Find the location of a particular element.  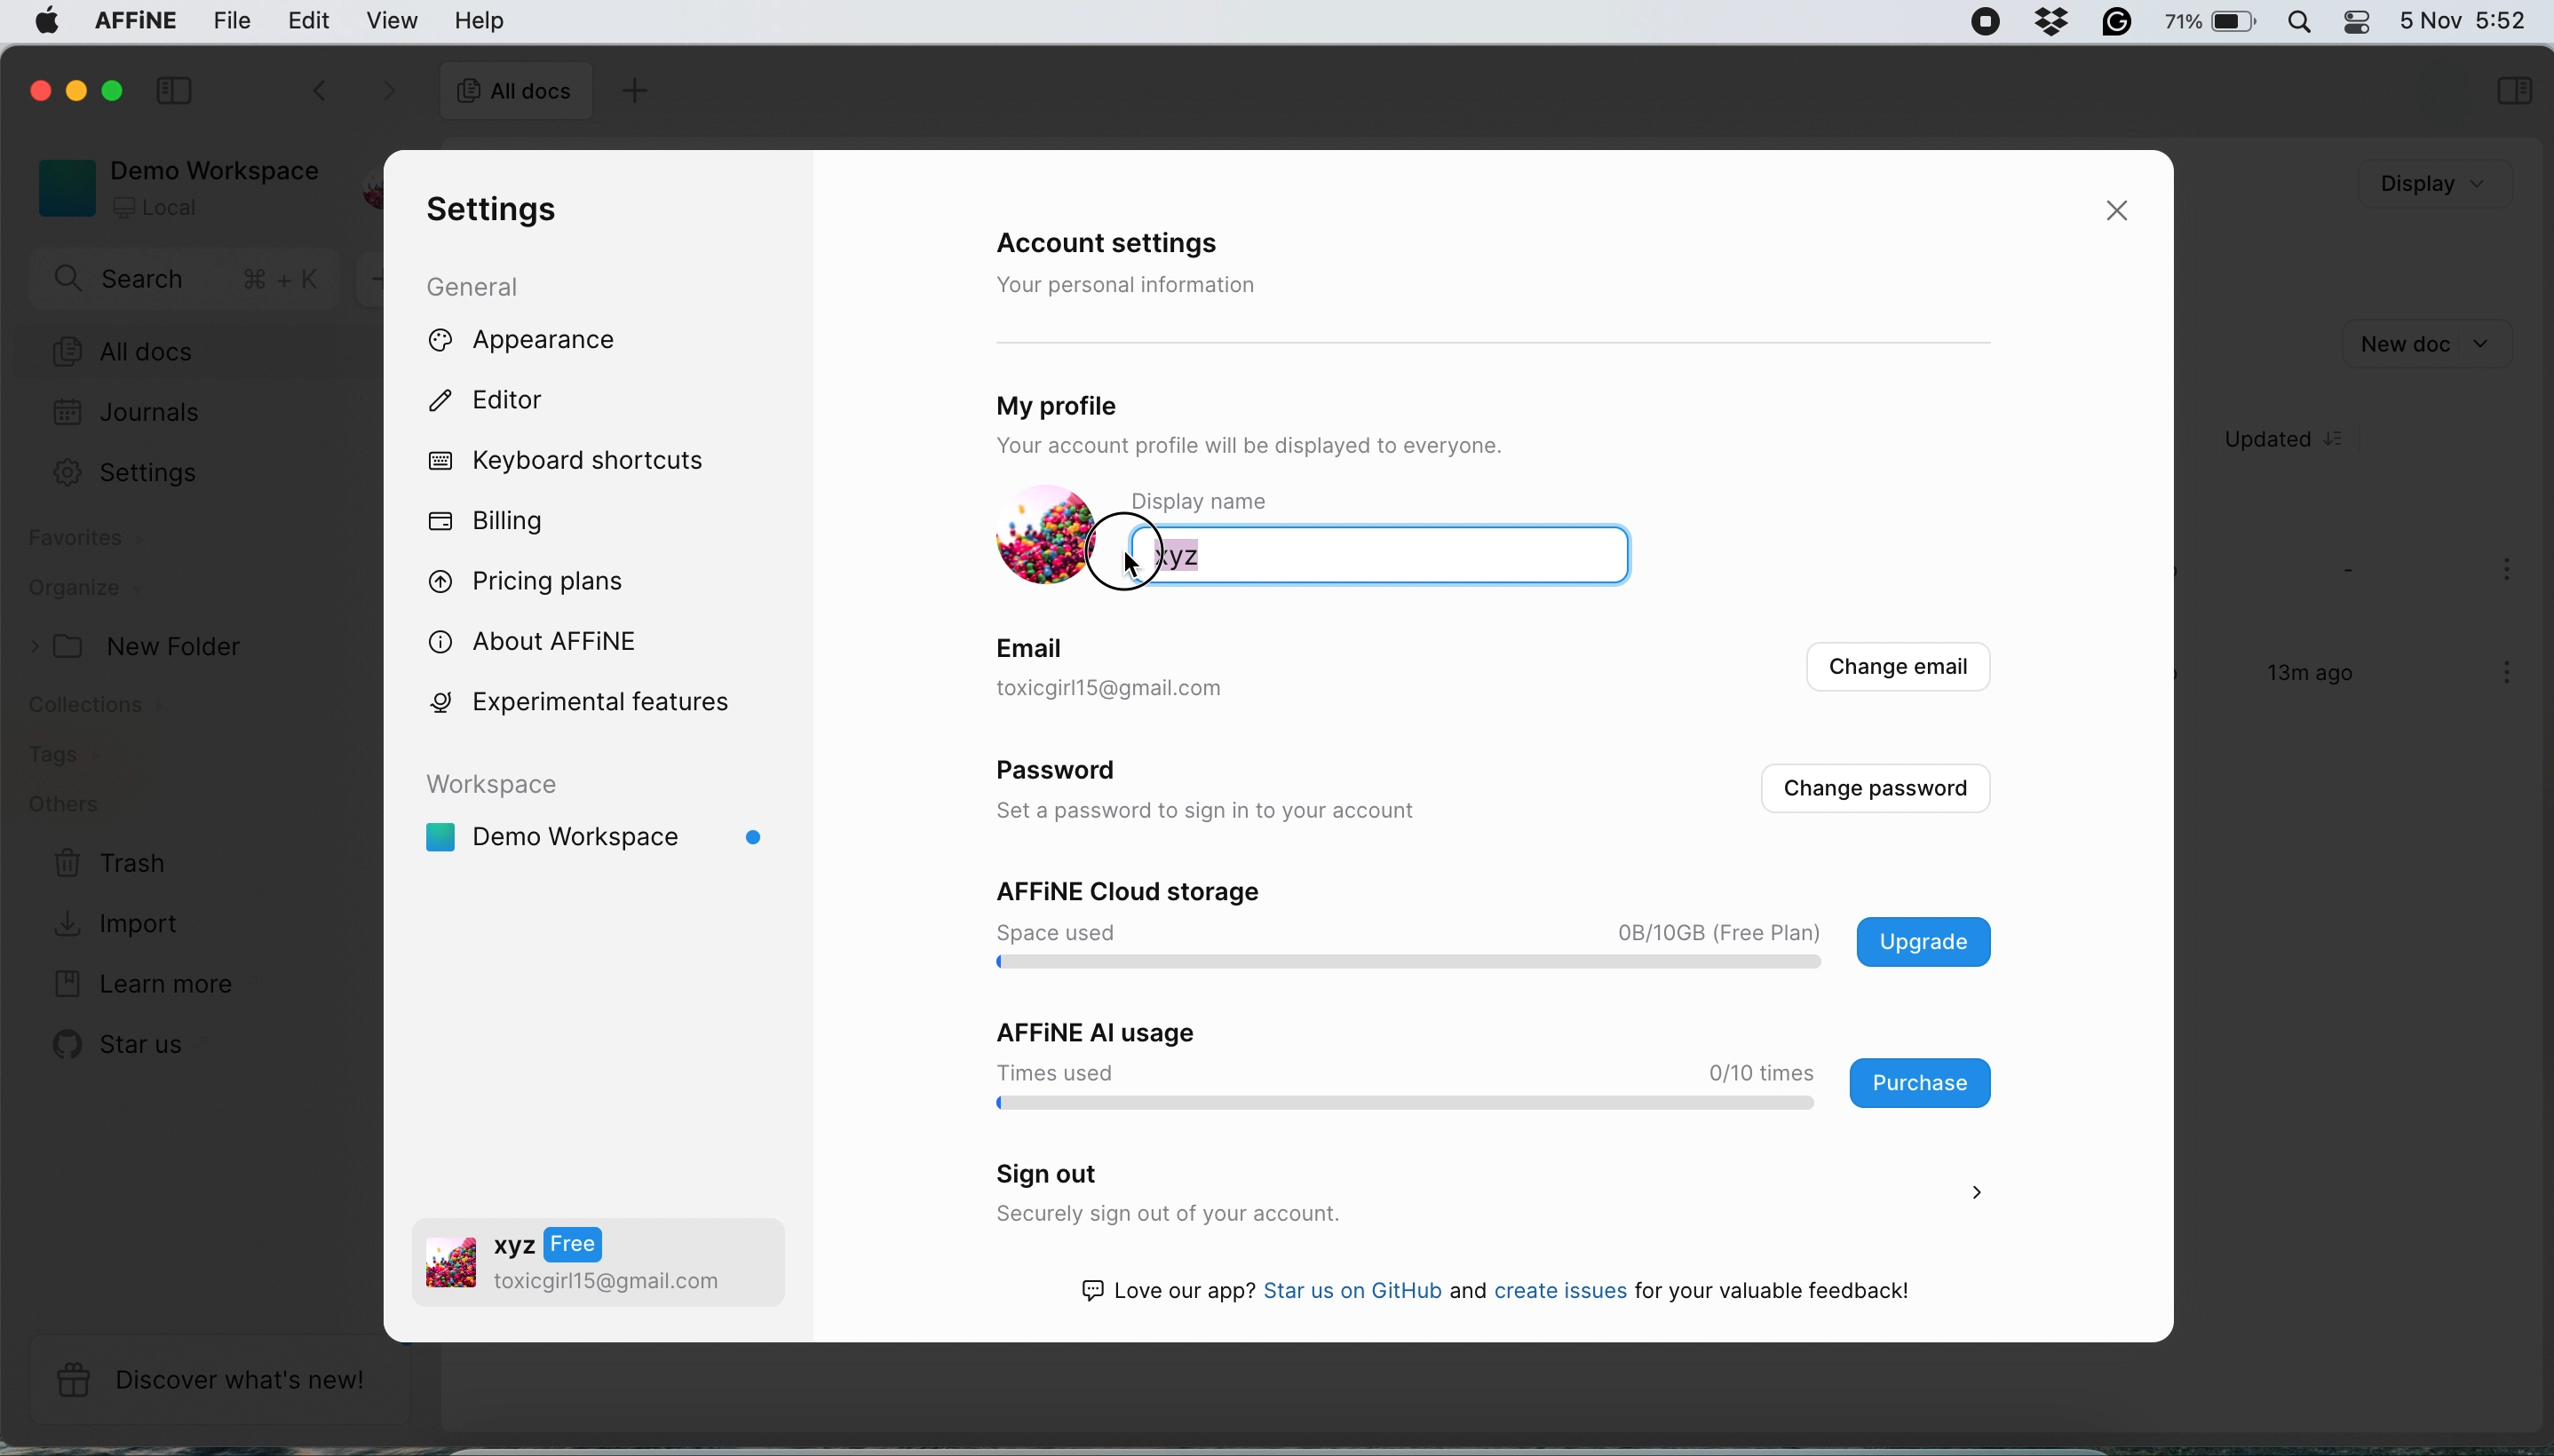

cursor is located at coordinates (1129, 552).